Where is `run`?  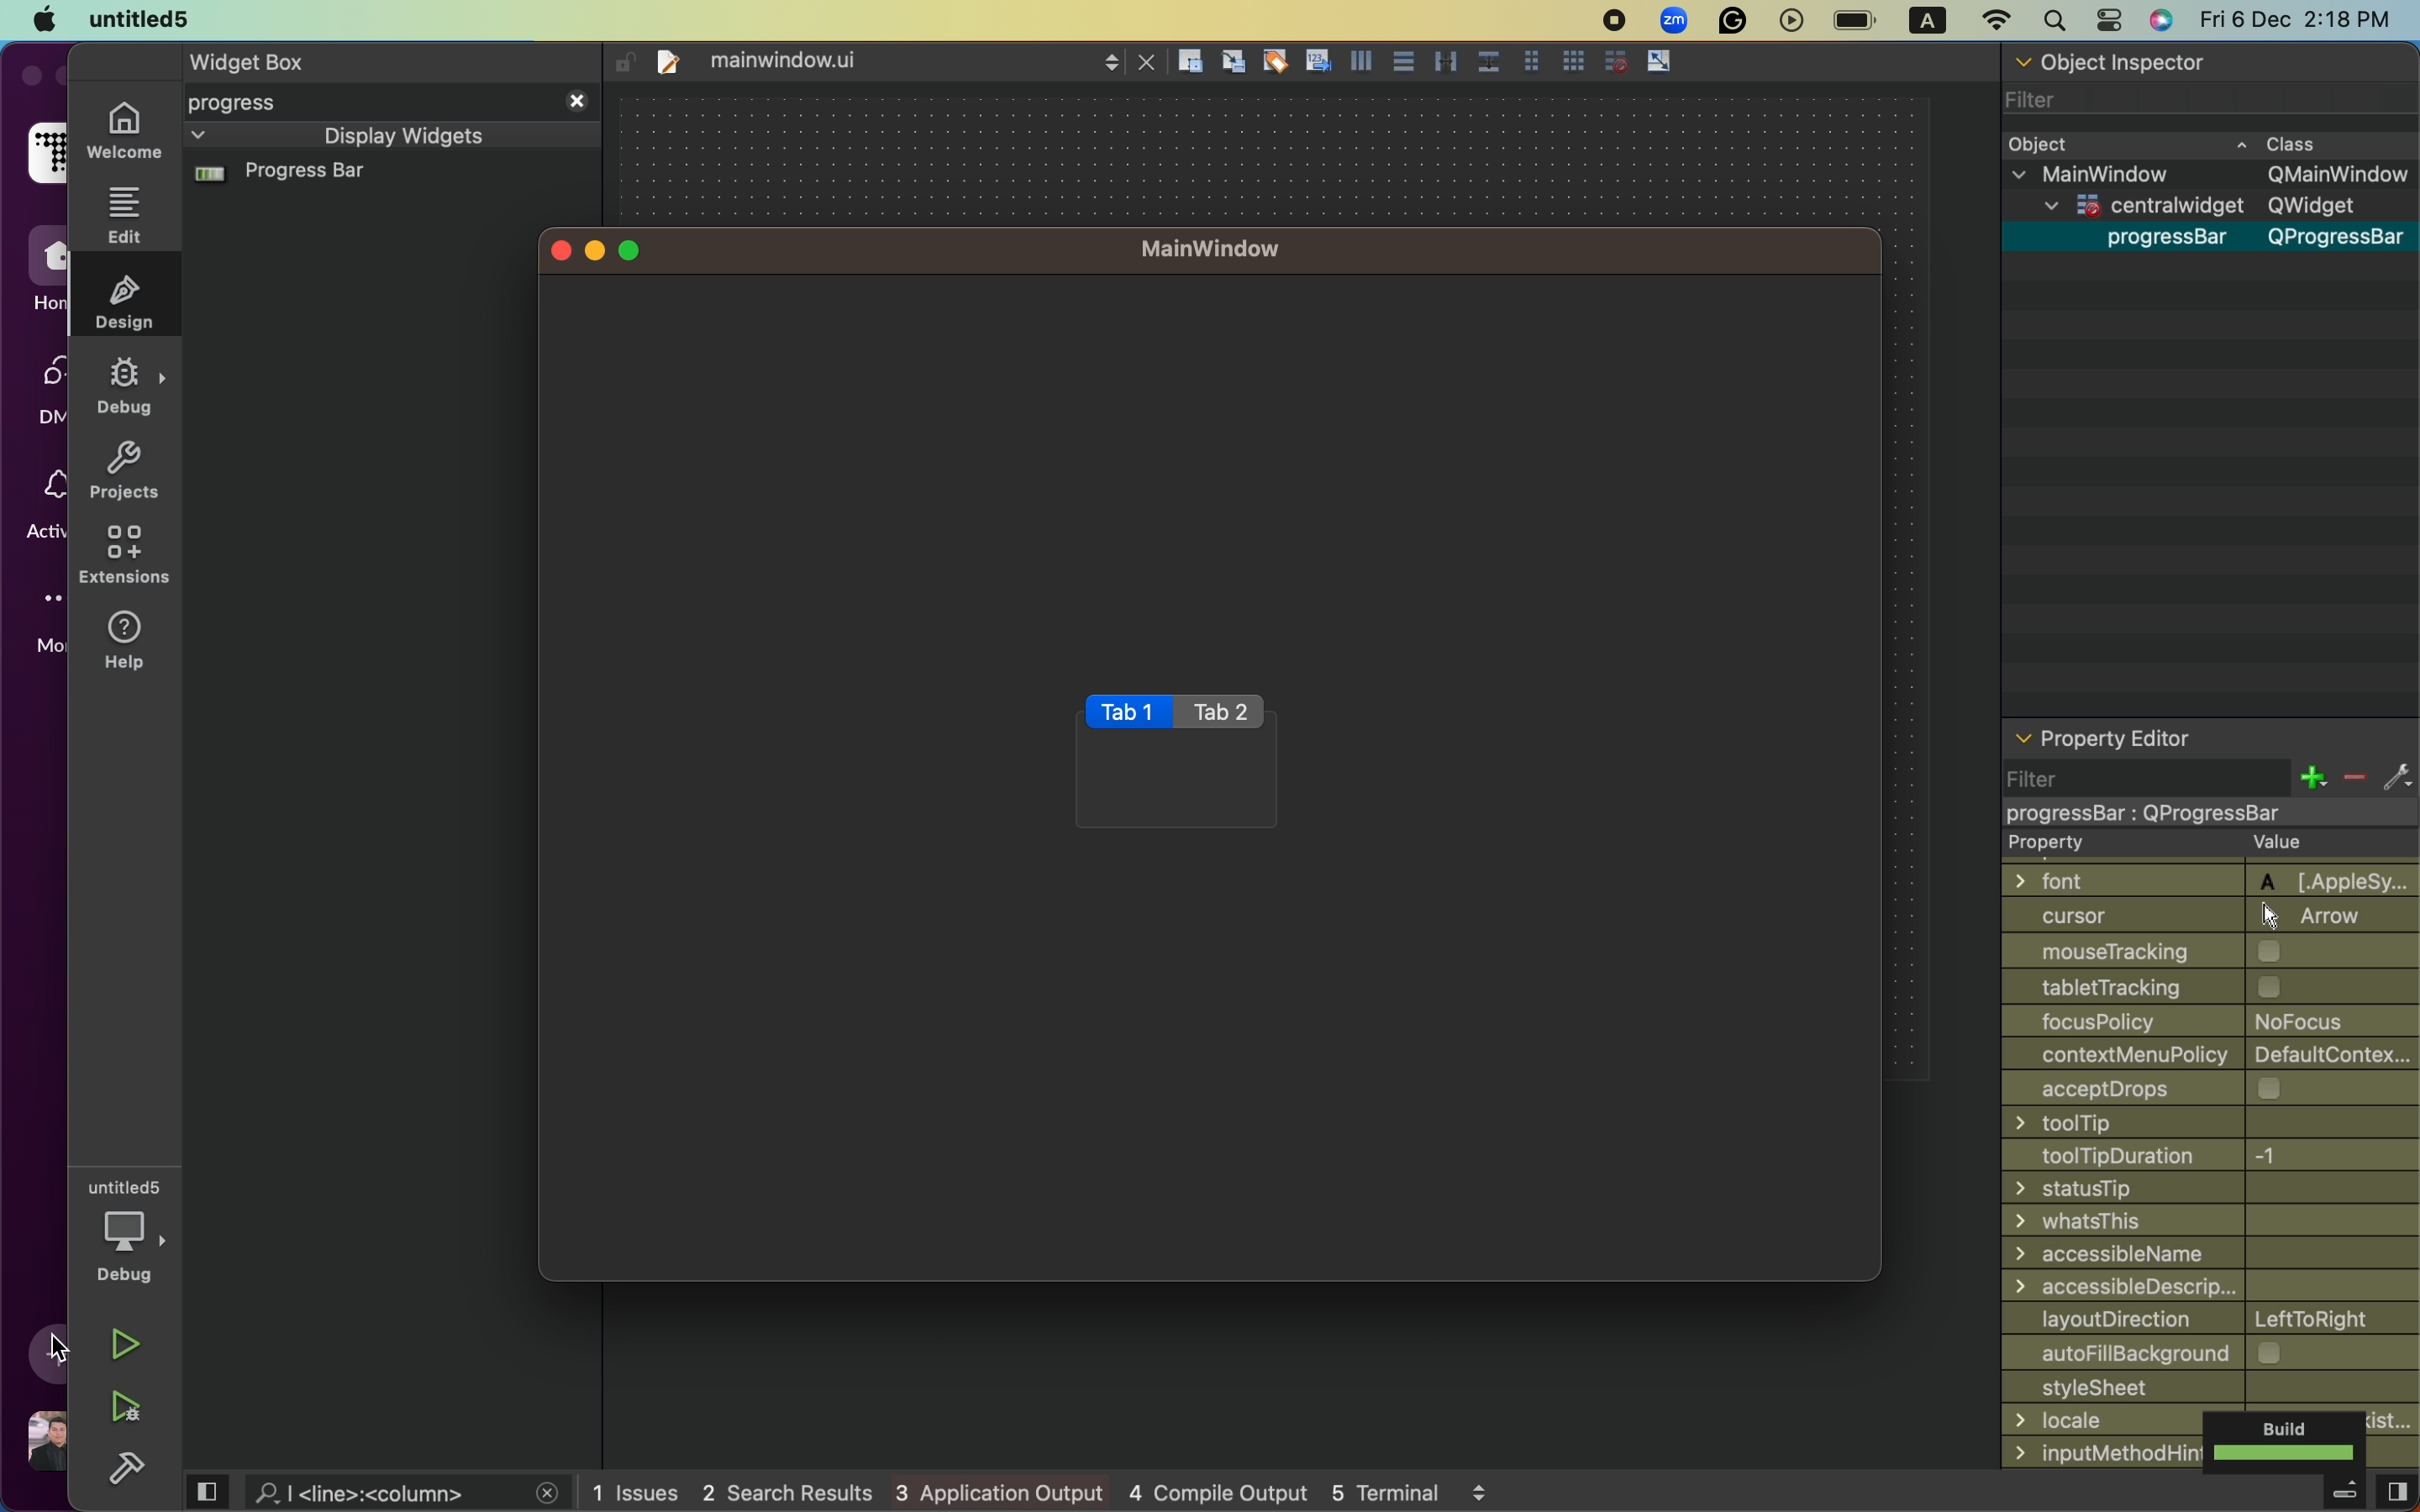 run is located at coordinates (126, 1342).